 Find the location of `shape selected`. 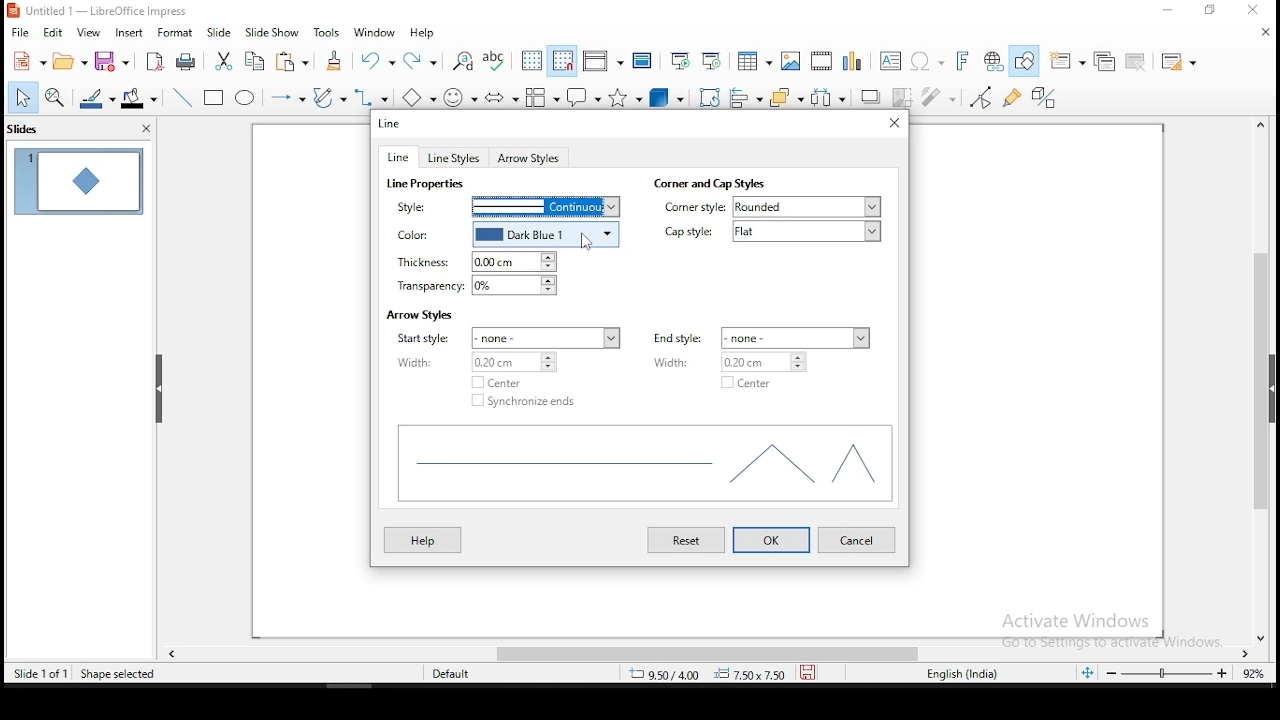

shape selected is located at coordinates (118, 672).